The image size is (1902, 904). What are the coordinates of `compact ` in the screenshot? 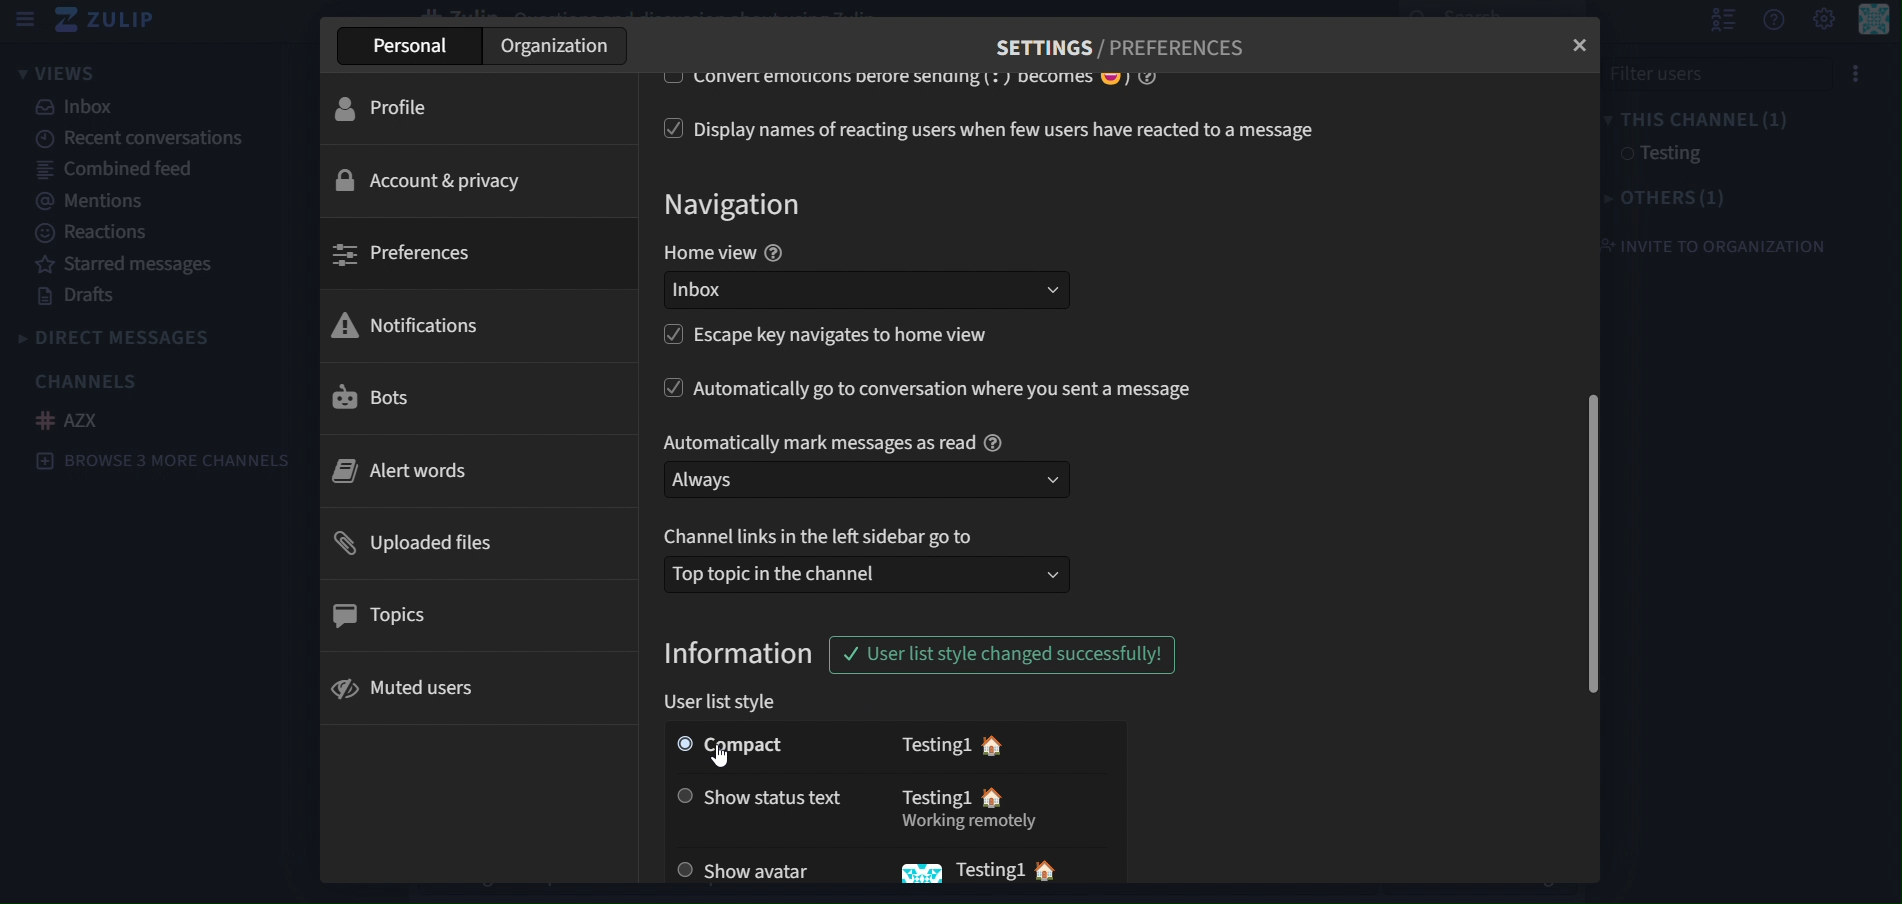 It's located at (764, 748).